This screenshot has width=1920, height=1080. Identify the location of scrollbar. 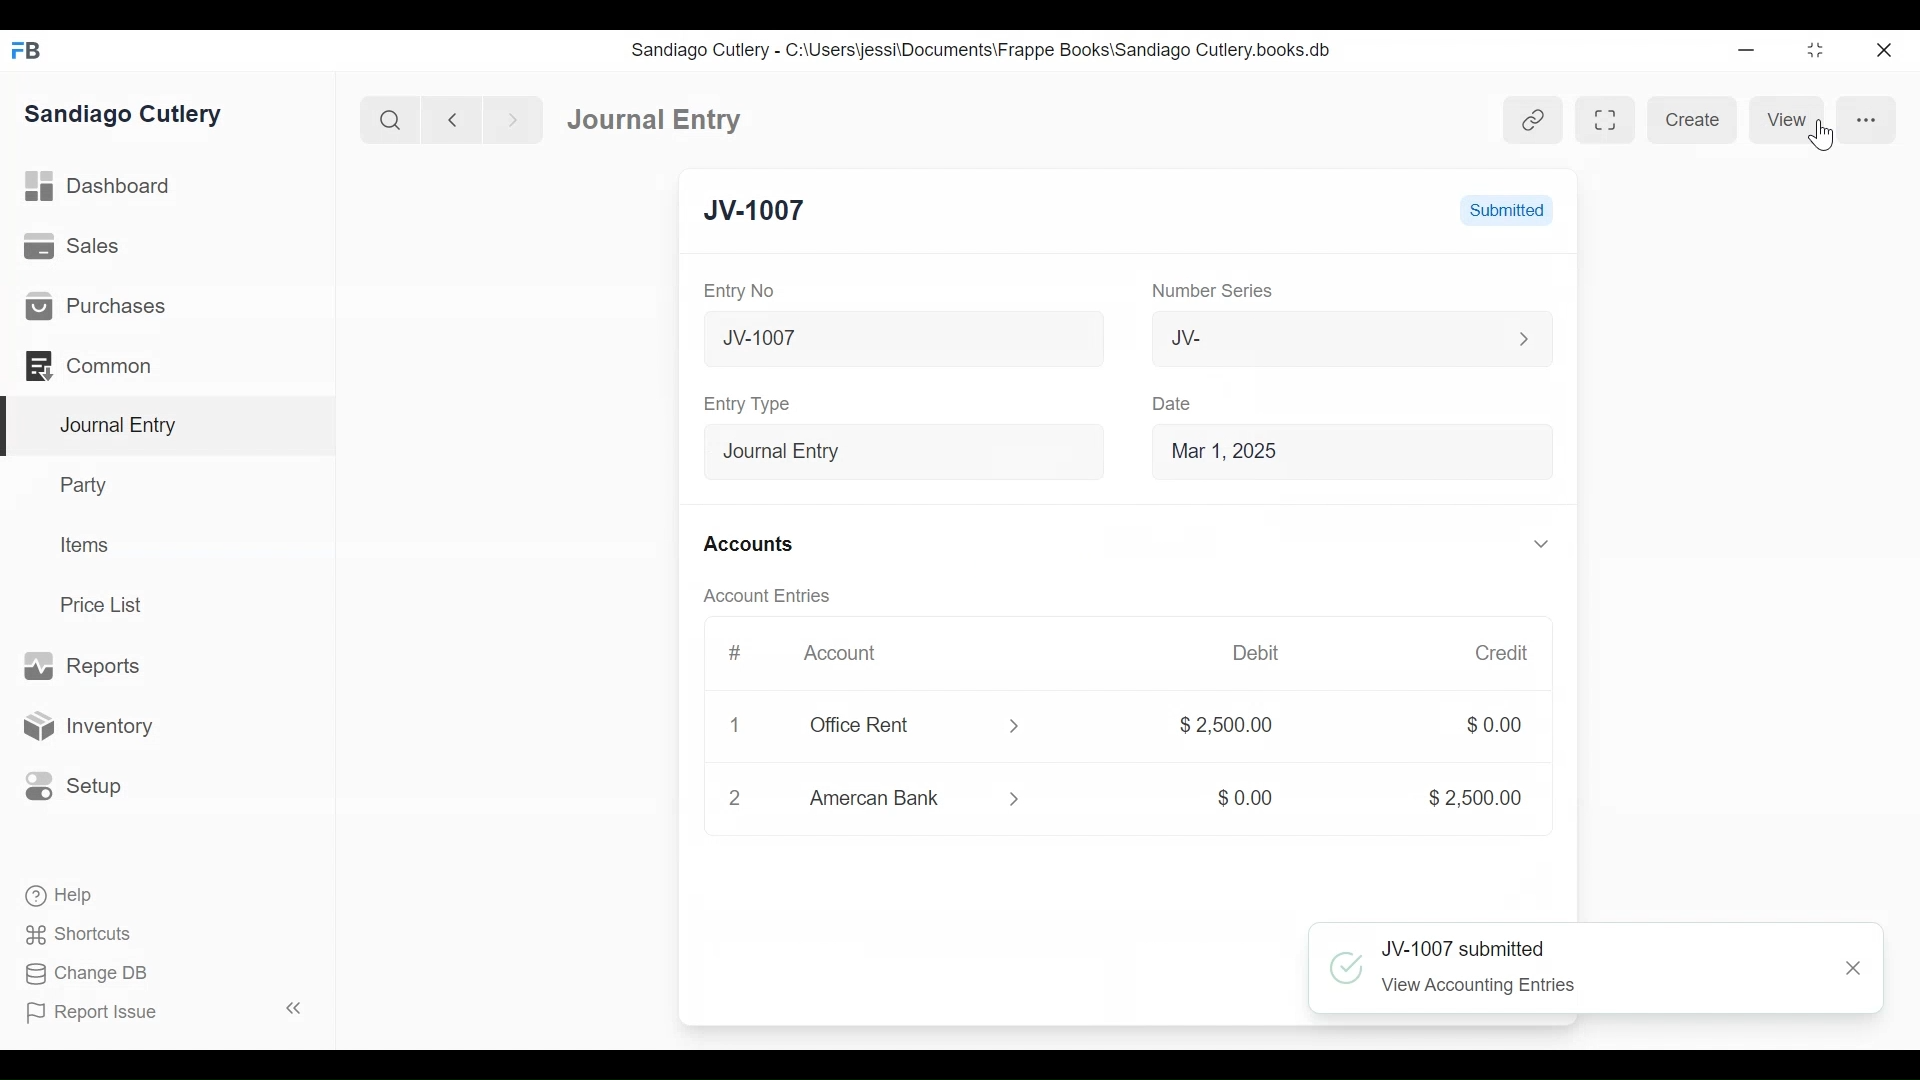
(1569, 562).